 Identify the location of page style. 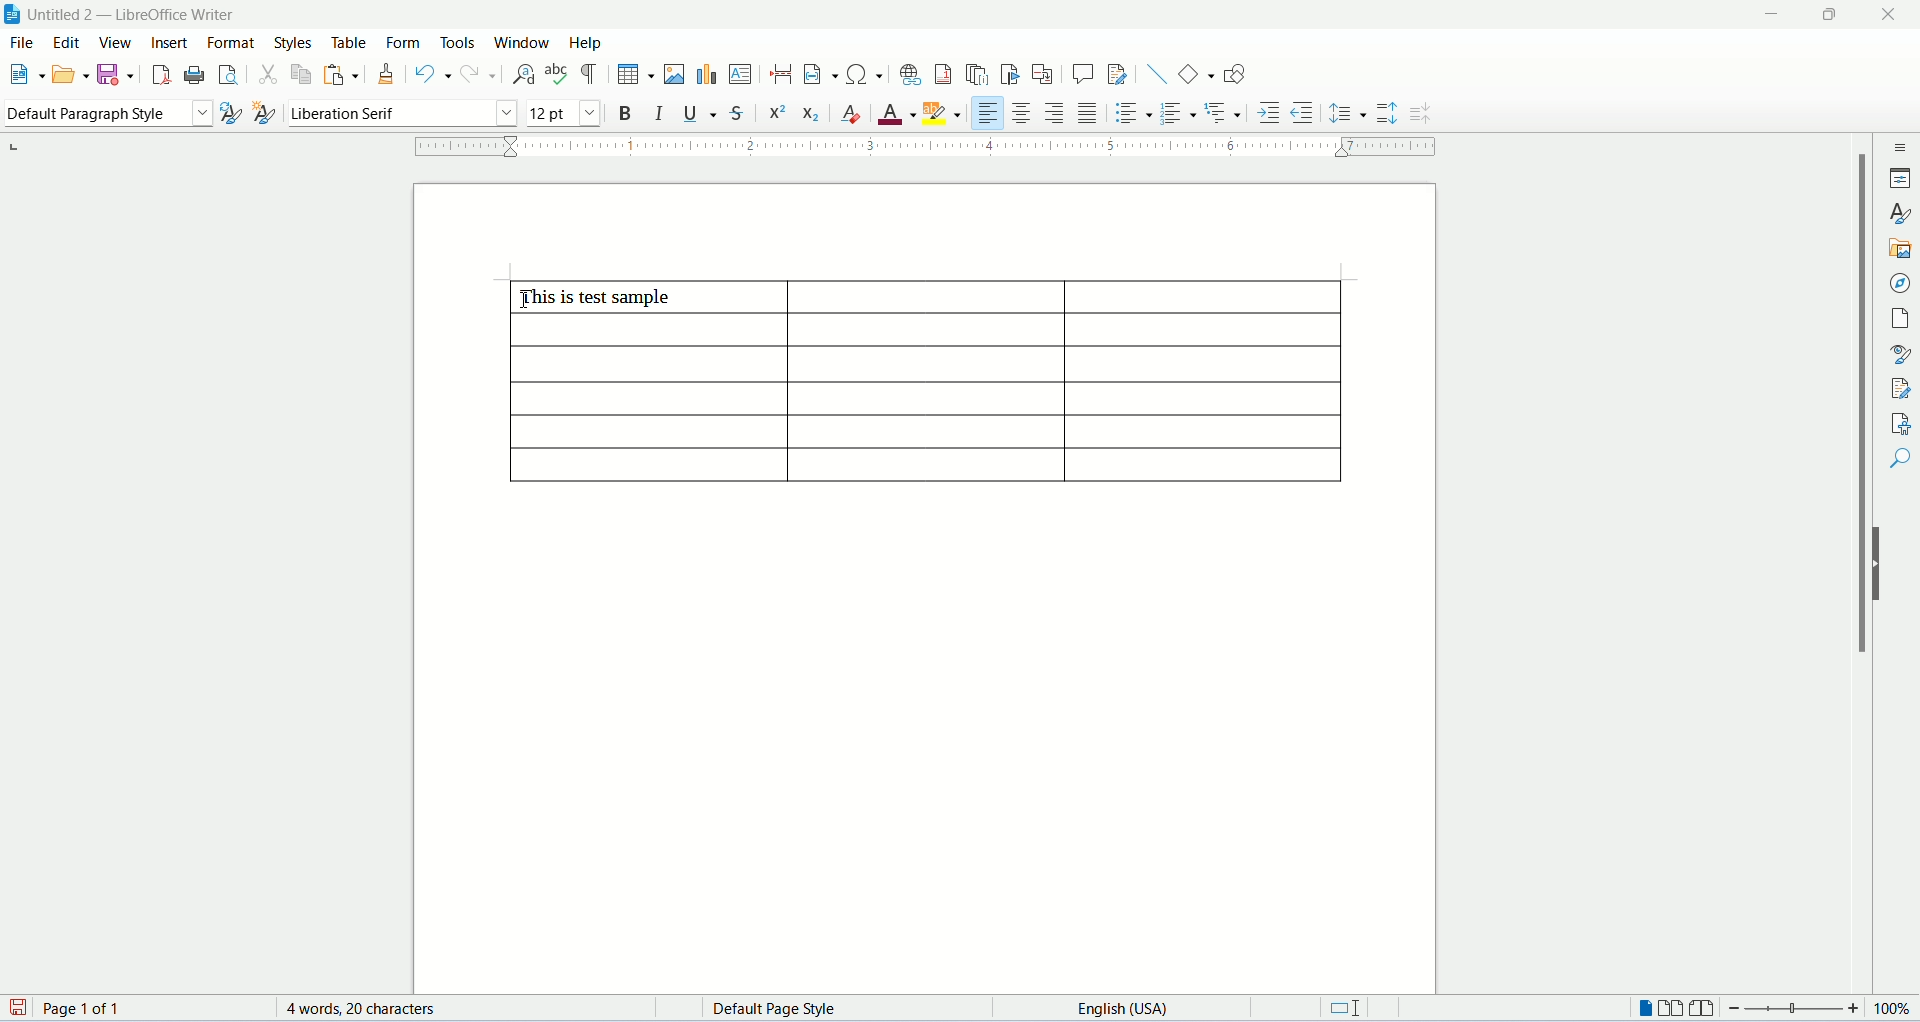
(788, 1011).